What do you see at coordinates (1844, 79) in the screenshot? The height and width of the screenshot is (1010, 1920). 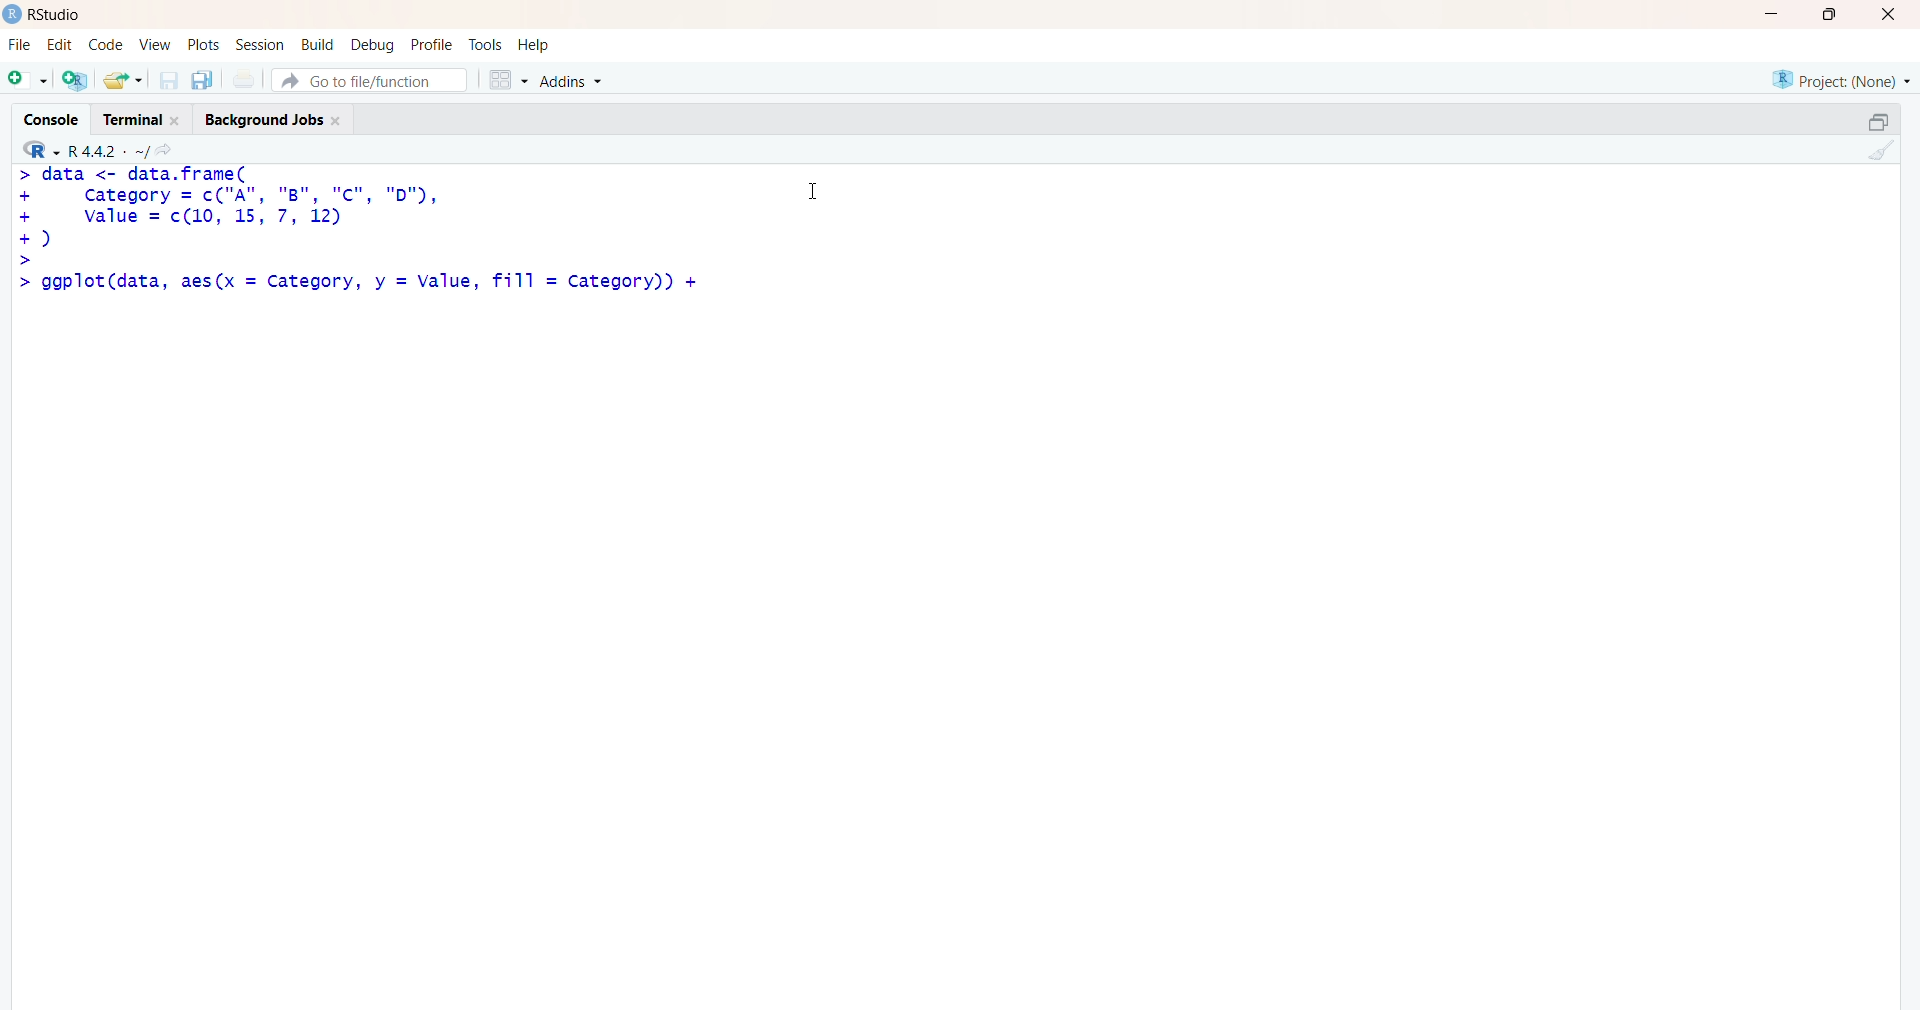 I see `selected project - none` at bounding box center [1844, 79].